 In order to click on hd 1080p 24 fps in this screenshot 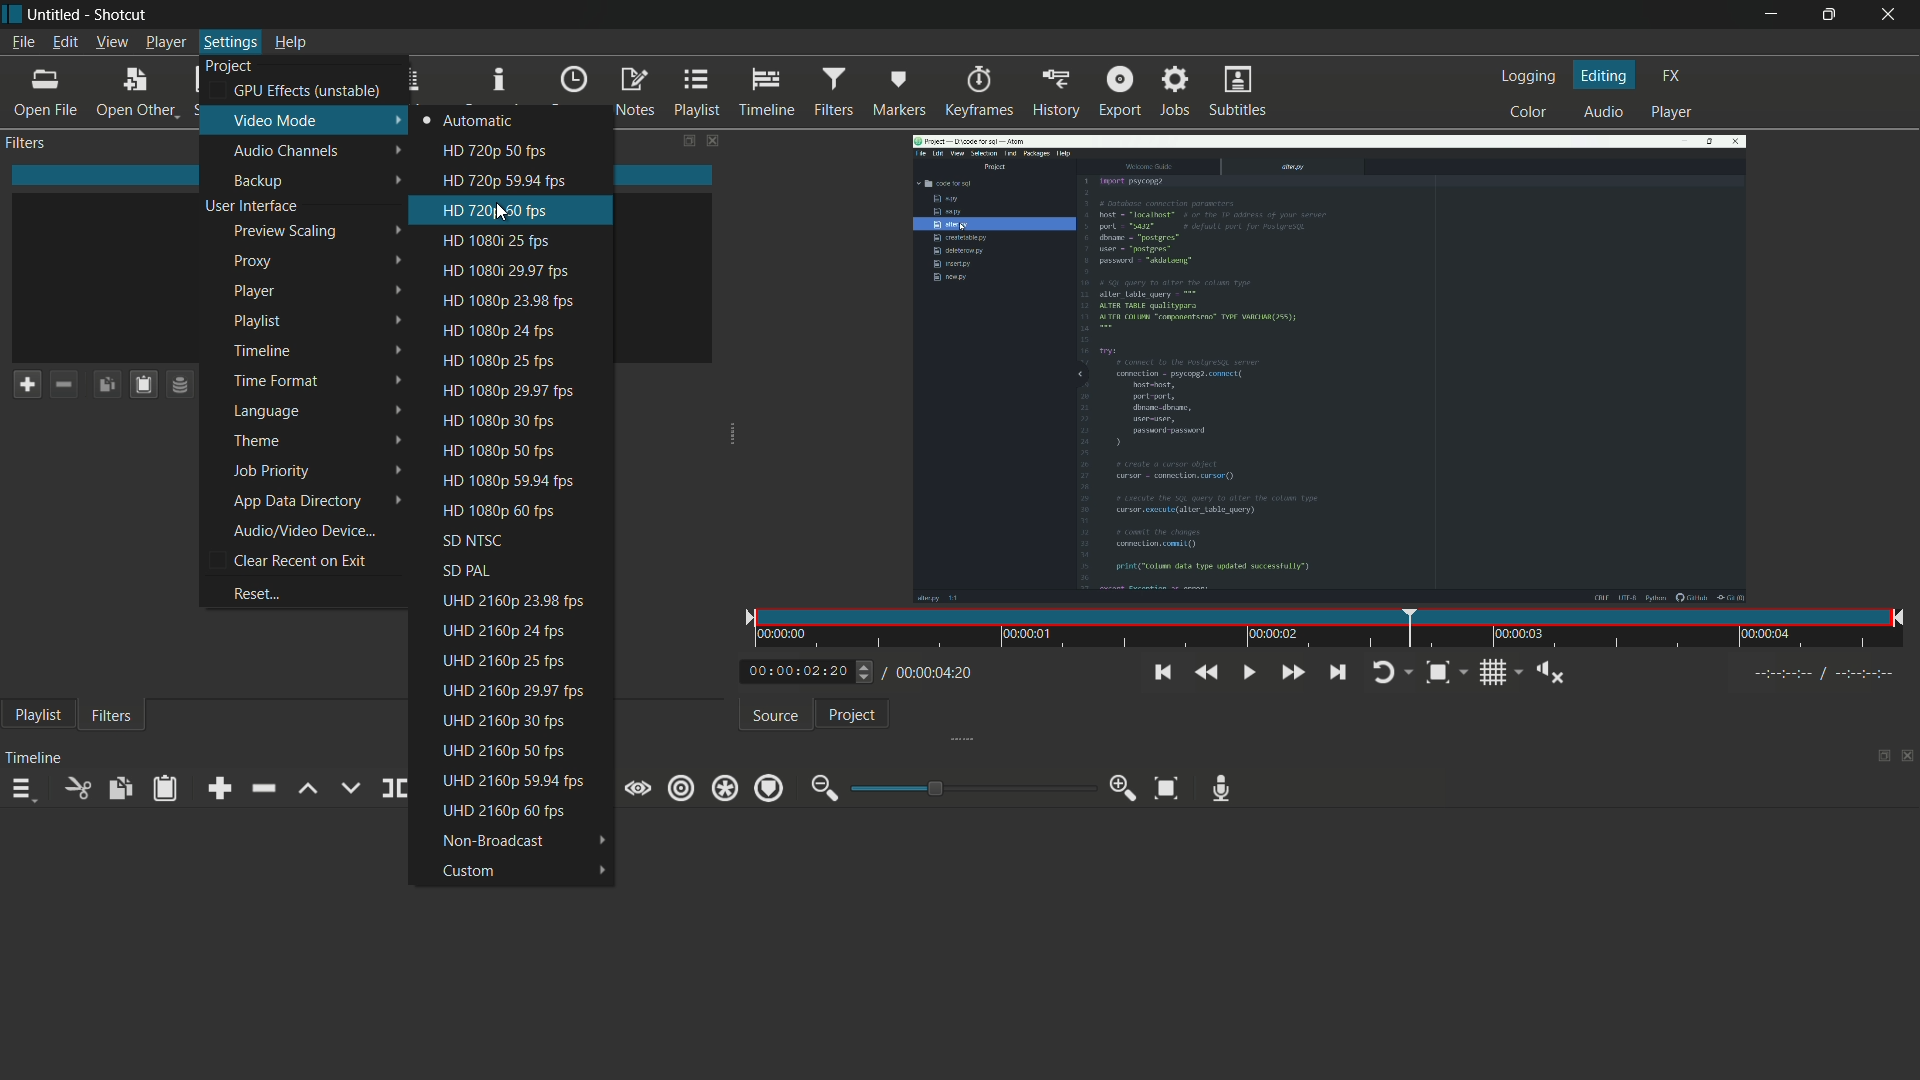, I will do `click(518, 329)`.